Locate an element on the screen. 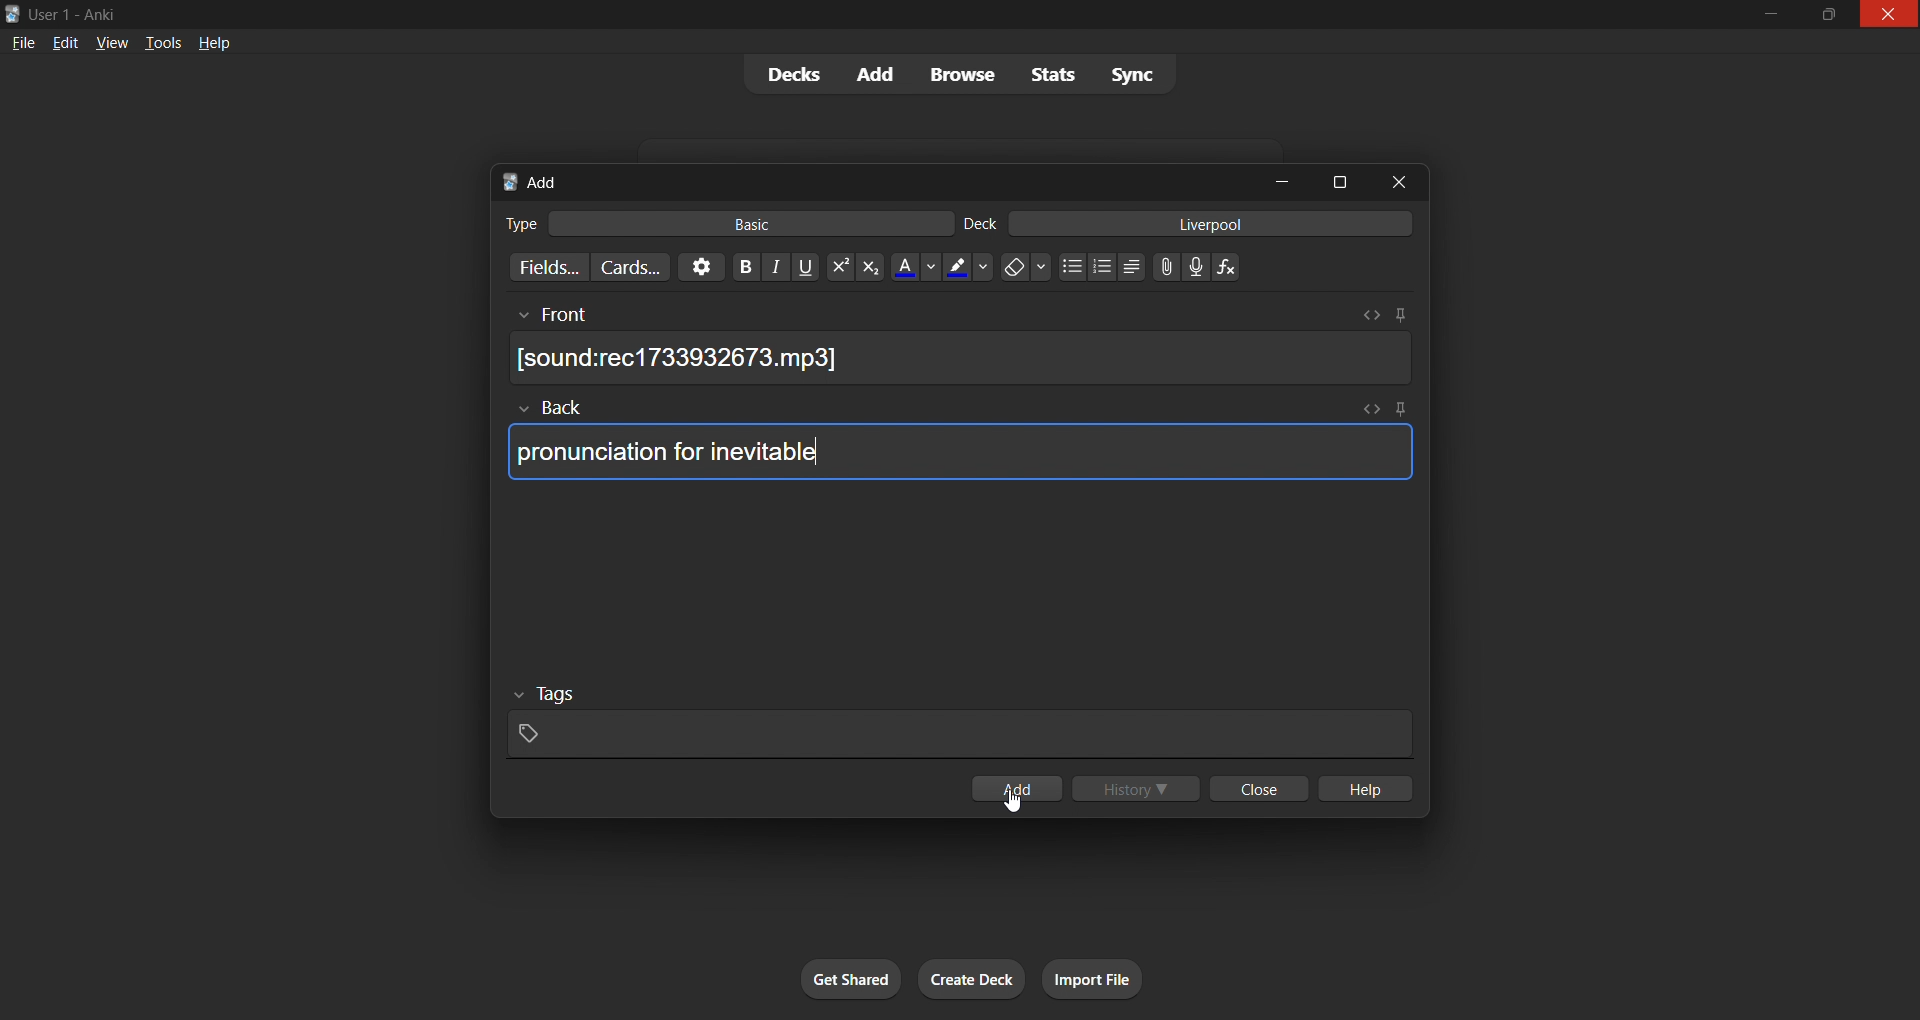 This screenshot has height=1020, width=1920. sync is located at coordinates (1135, 75).